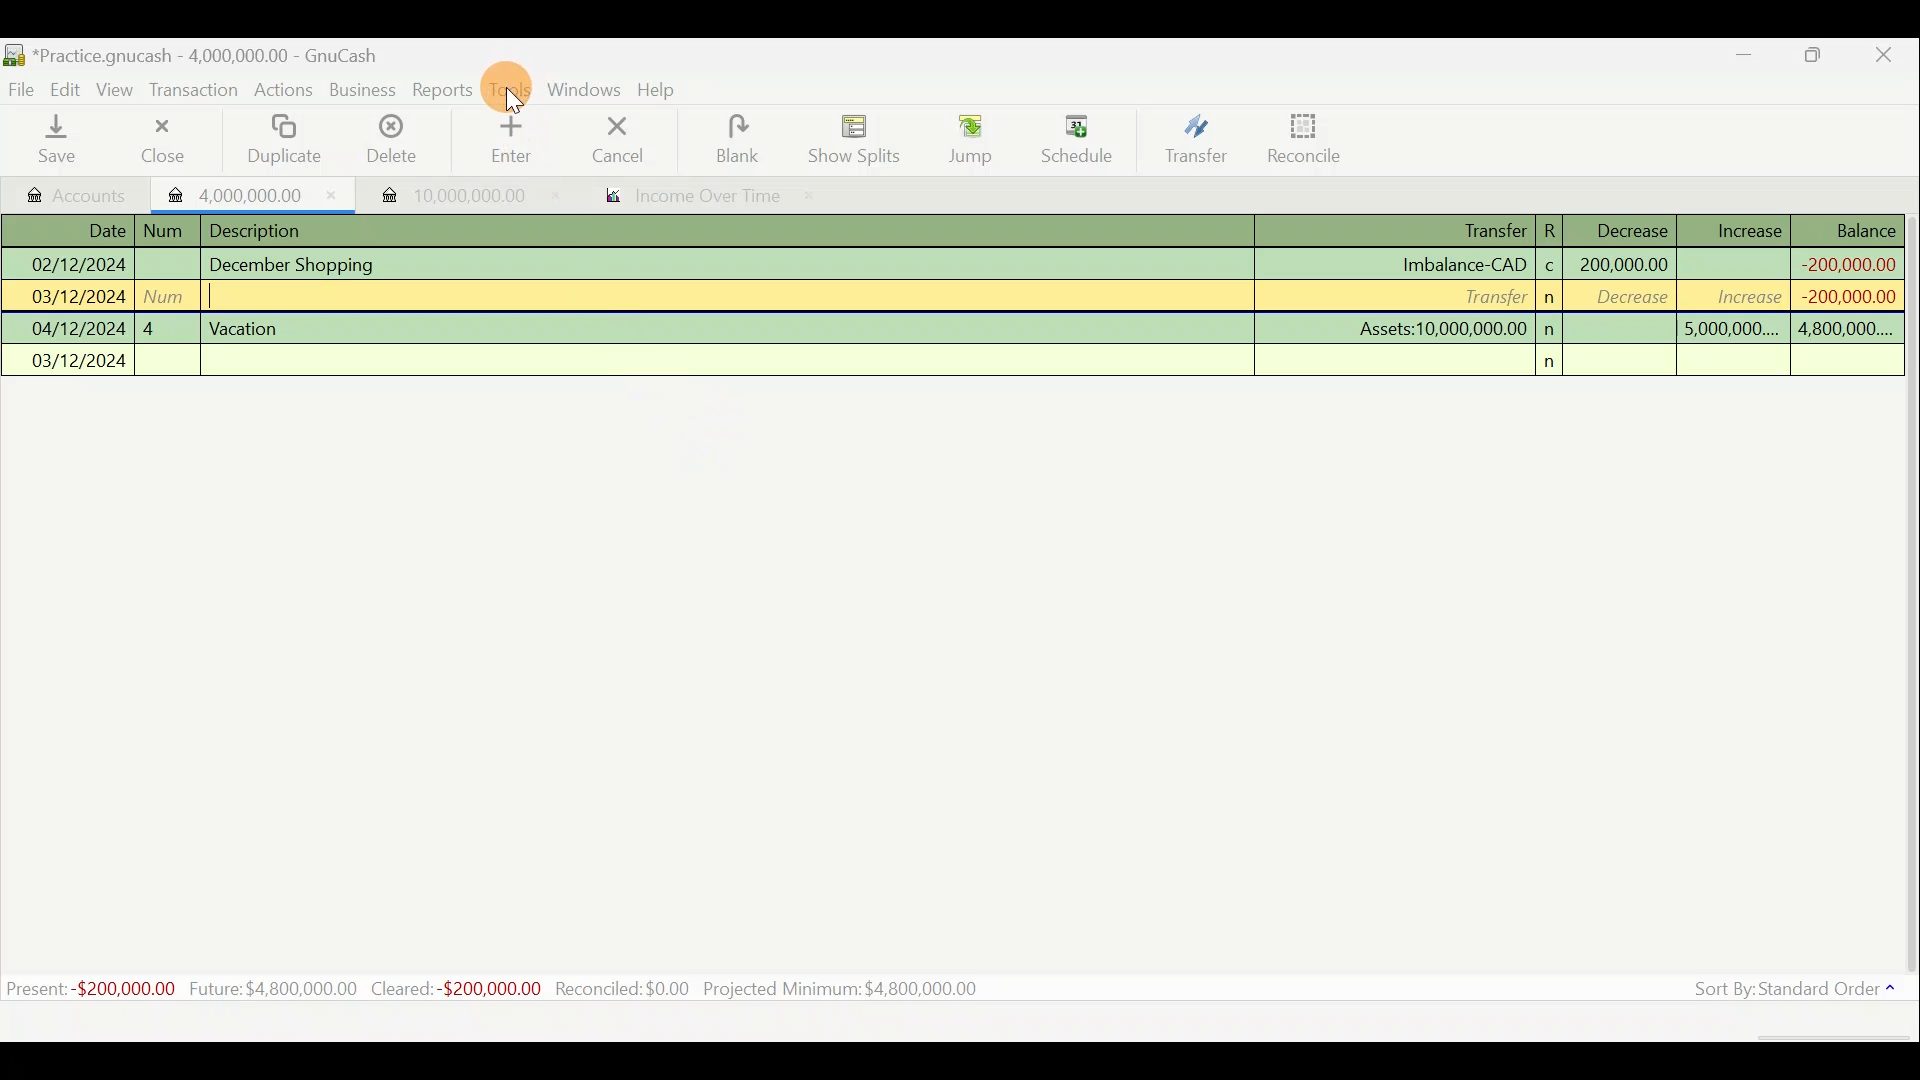 The height and width of the screenshot is (1080, 1920). Describe the element at coordinates (93, 230) in the screenshot. I see `Date ` at that location.